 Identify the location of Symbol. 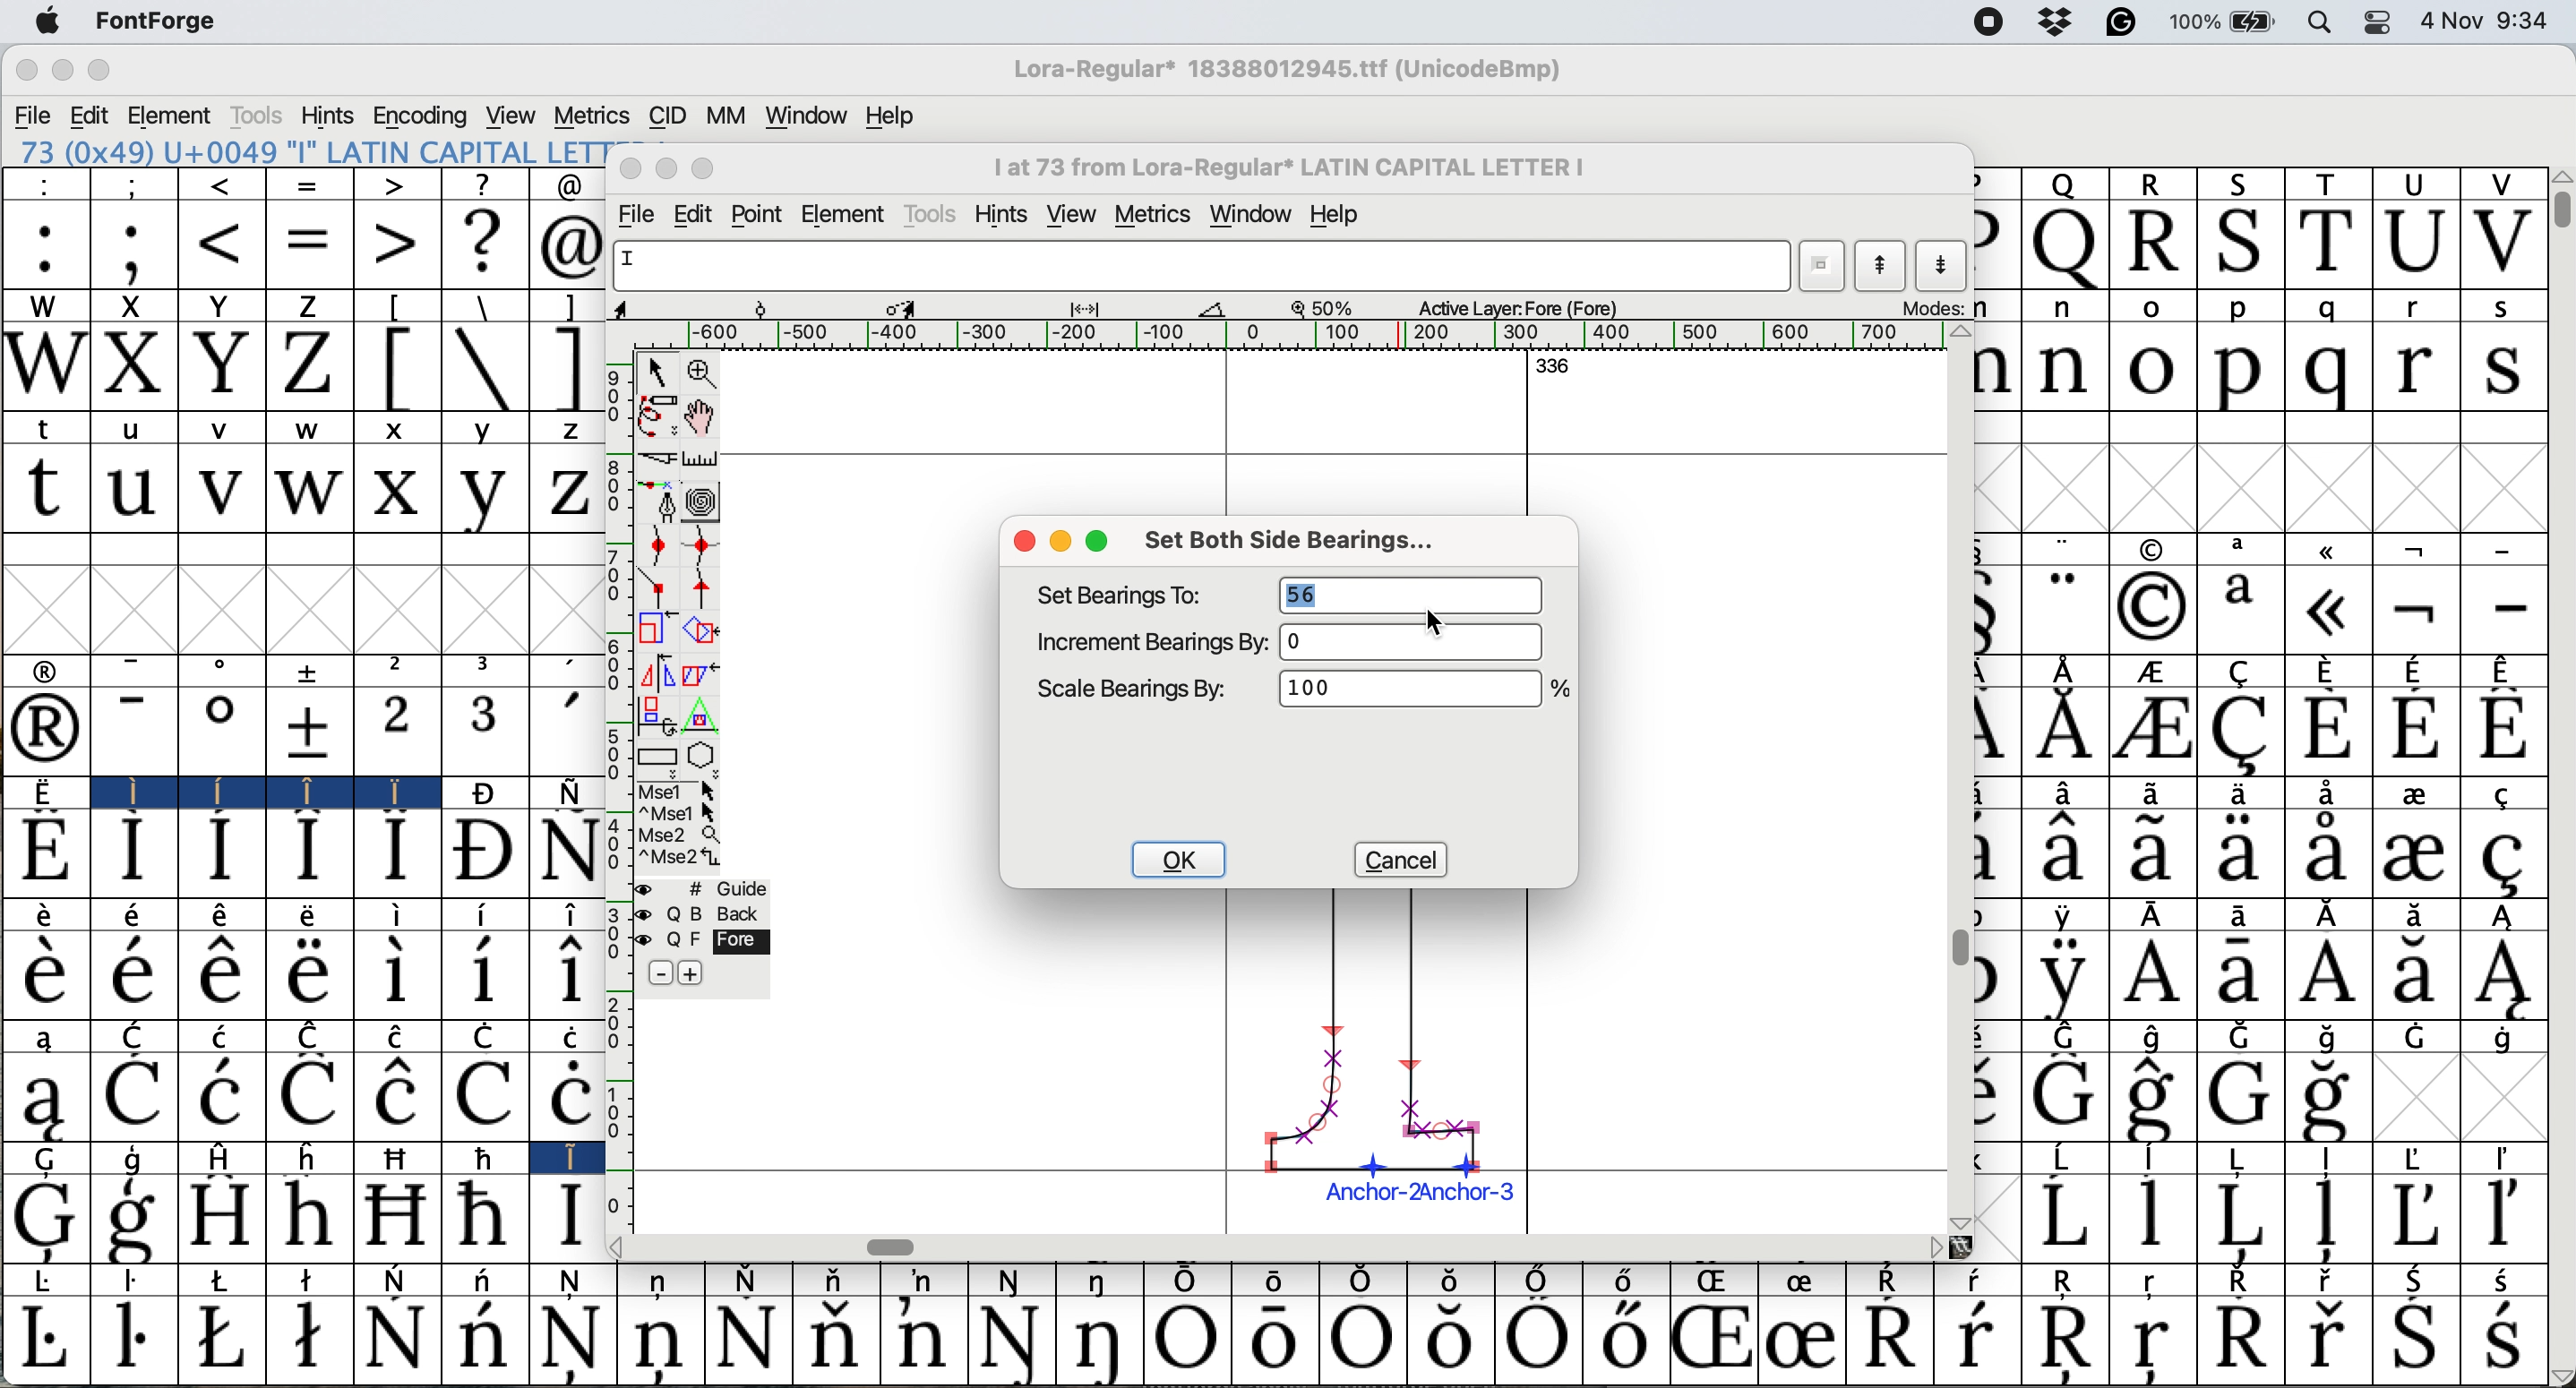
(2063, 853).